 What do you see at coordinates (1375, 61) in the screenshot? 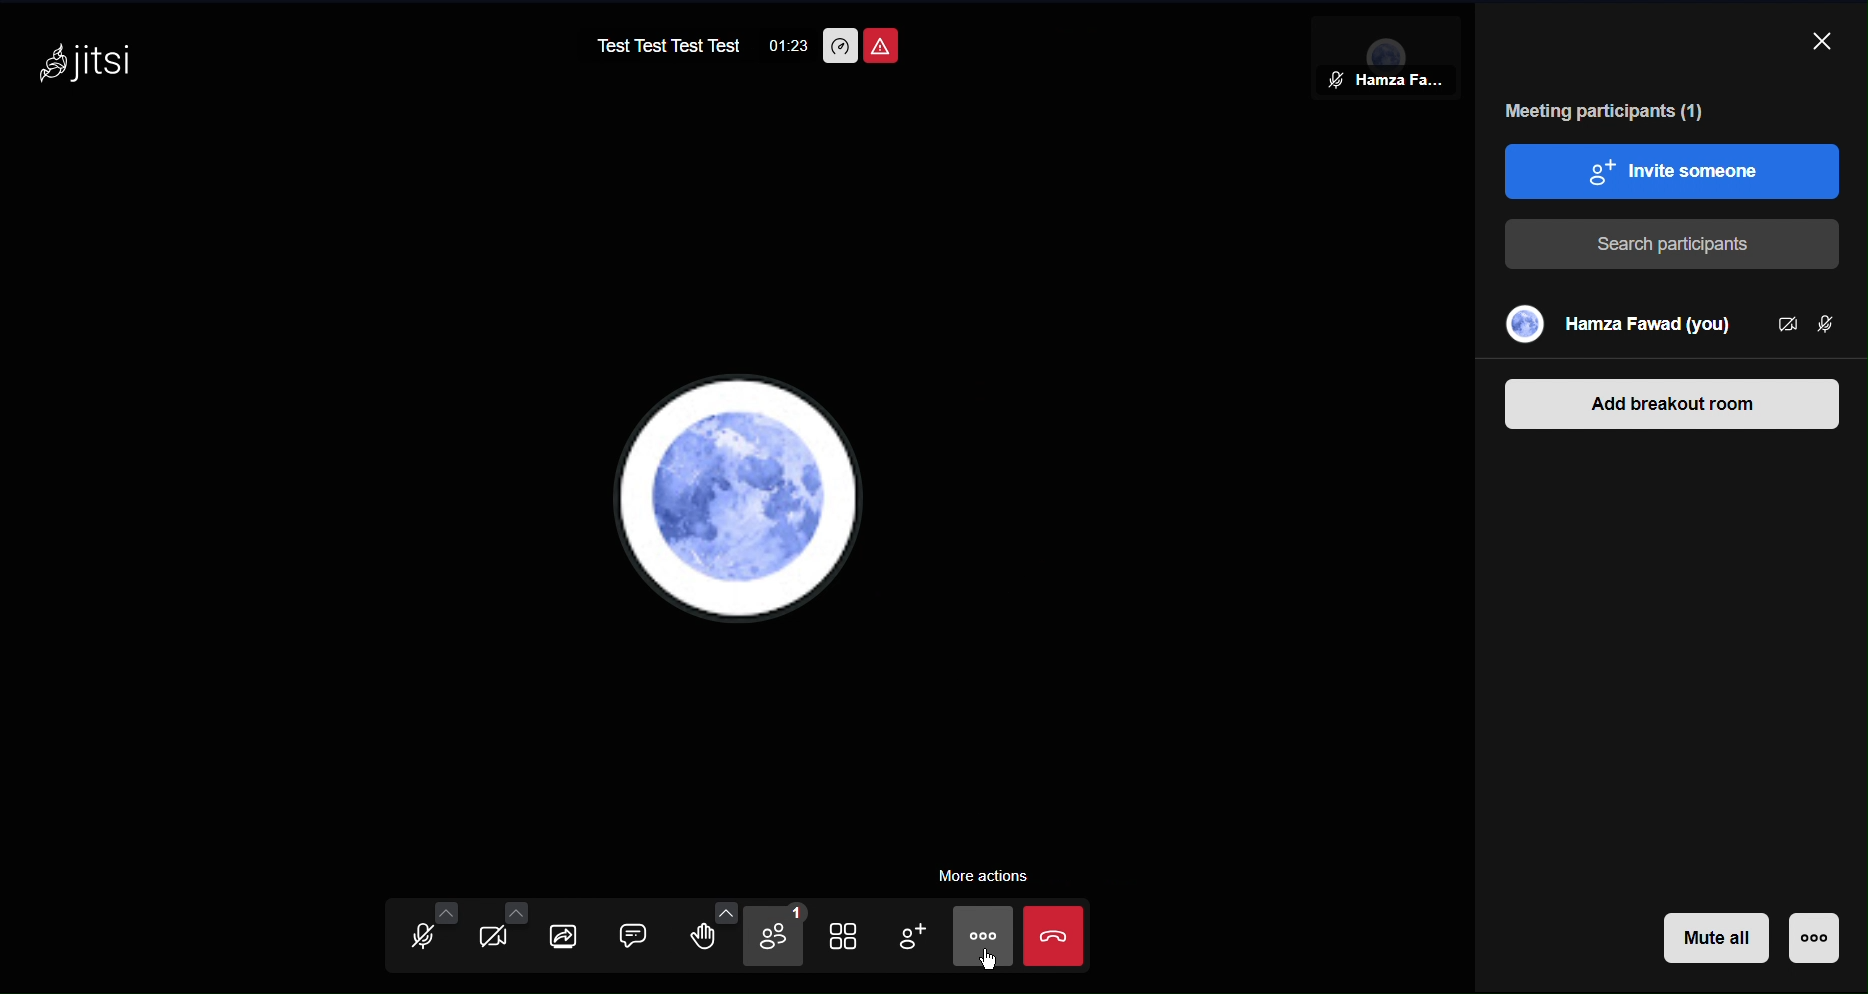
I see `Participant view` at bounding box center [1375, 61].